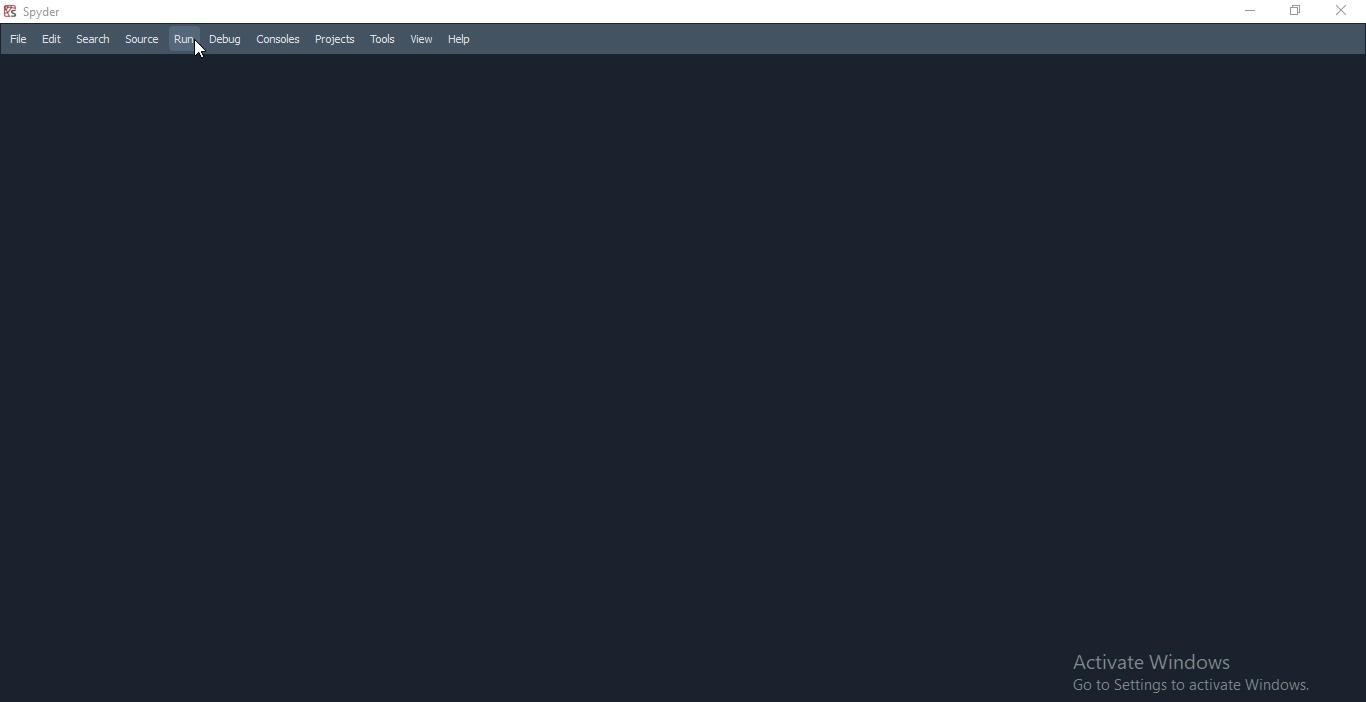  Describe the element at coordinates (1343, 10) in the screenshot. I see `Close` at that location.